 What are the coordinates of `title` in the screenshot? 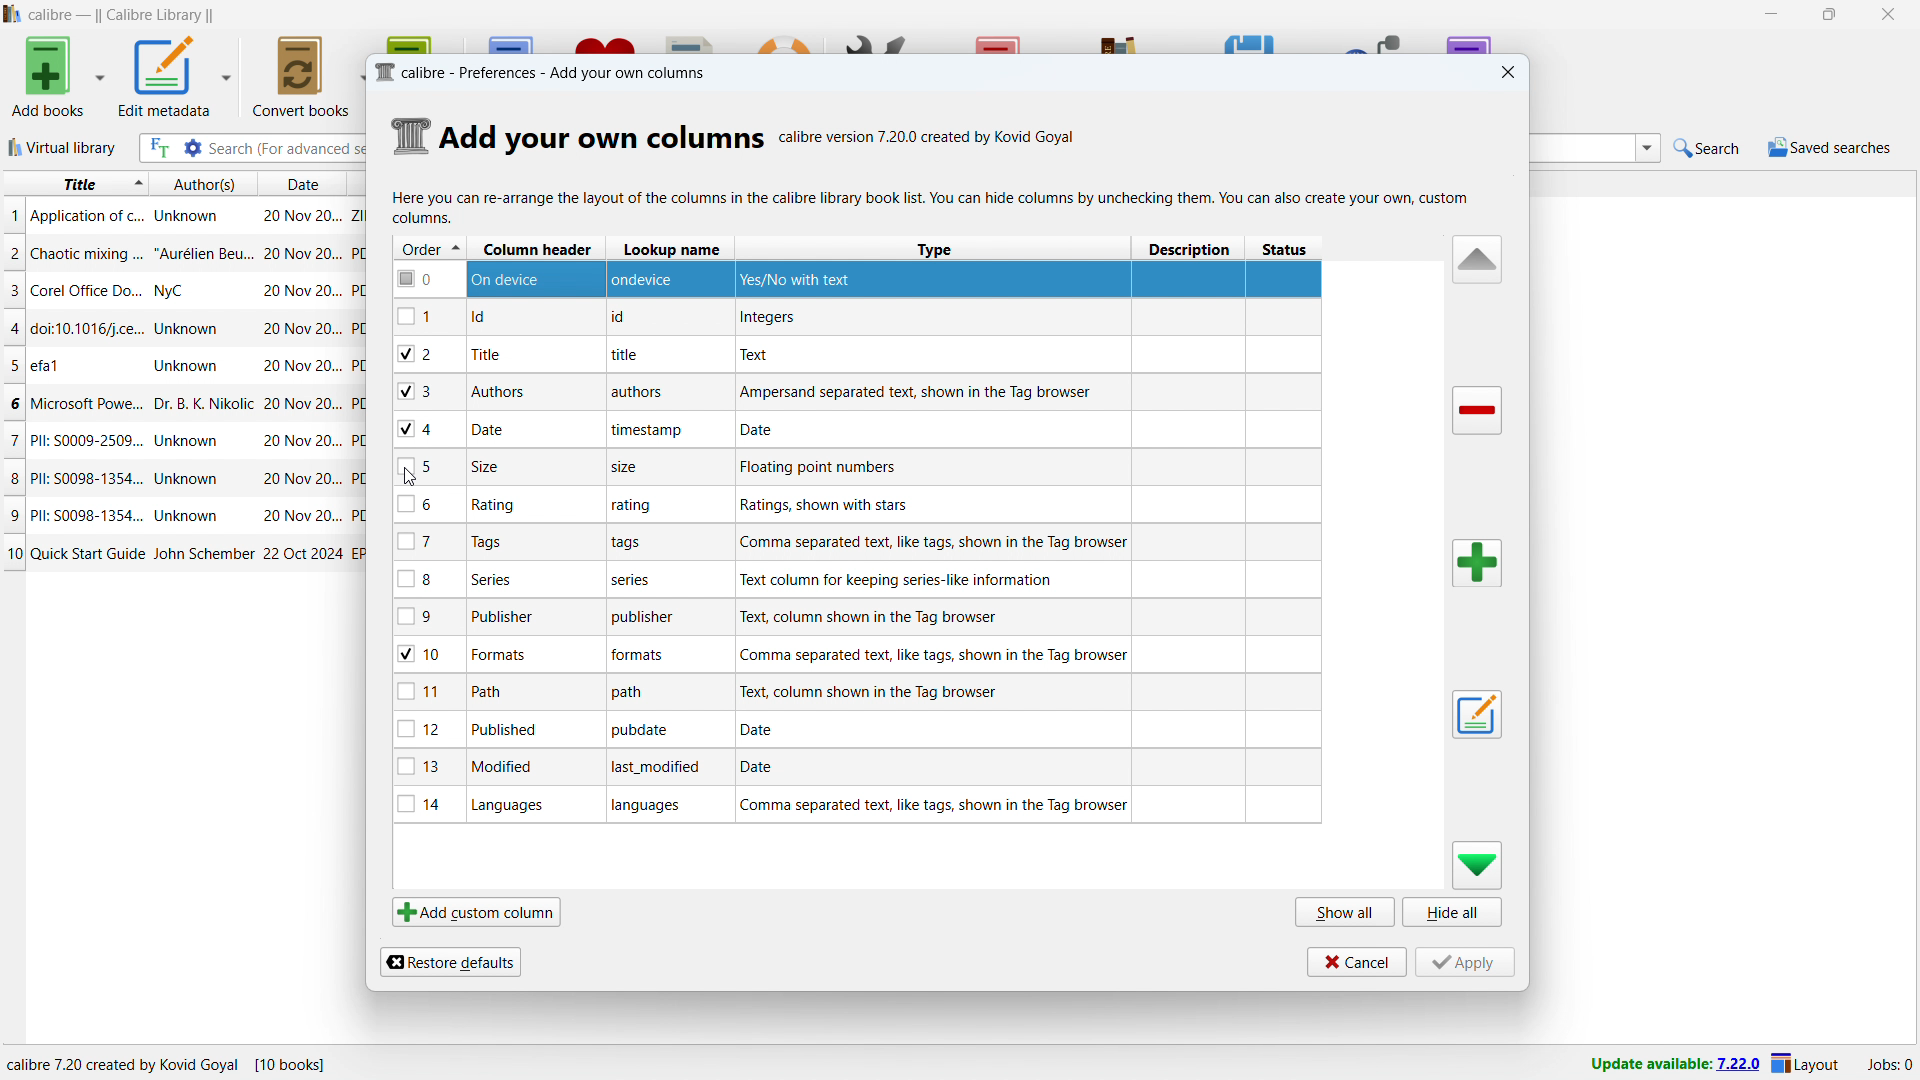 It's located at (503, 354).